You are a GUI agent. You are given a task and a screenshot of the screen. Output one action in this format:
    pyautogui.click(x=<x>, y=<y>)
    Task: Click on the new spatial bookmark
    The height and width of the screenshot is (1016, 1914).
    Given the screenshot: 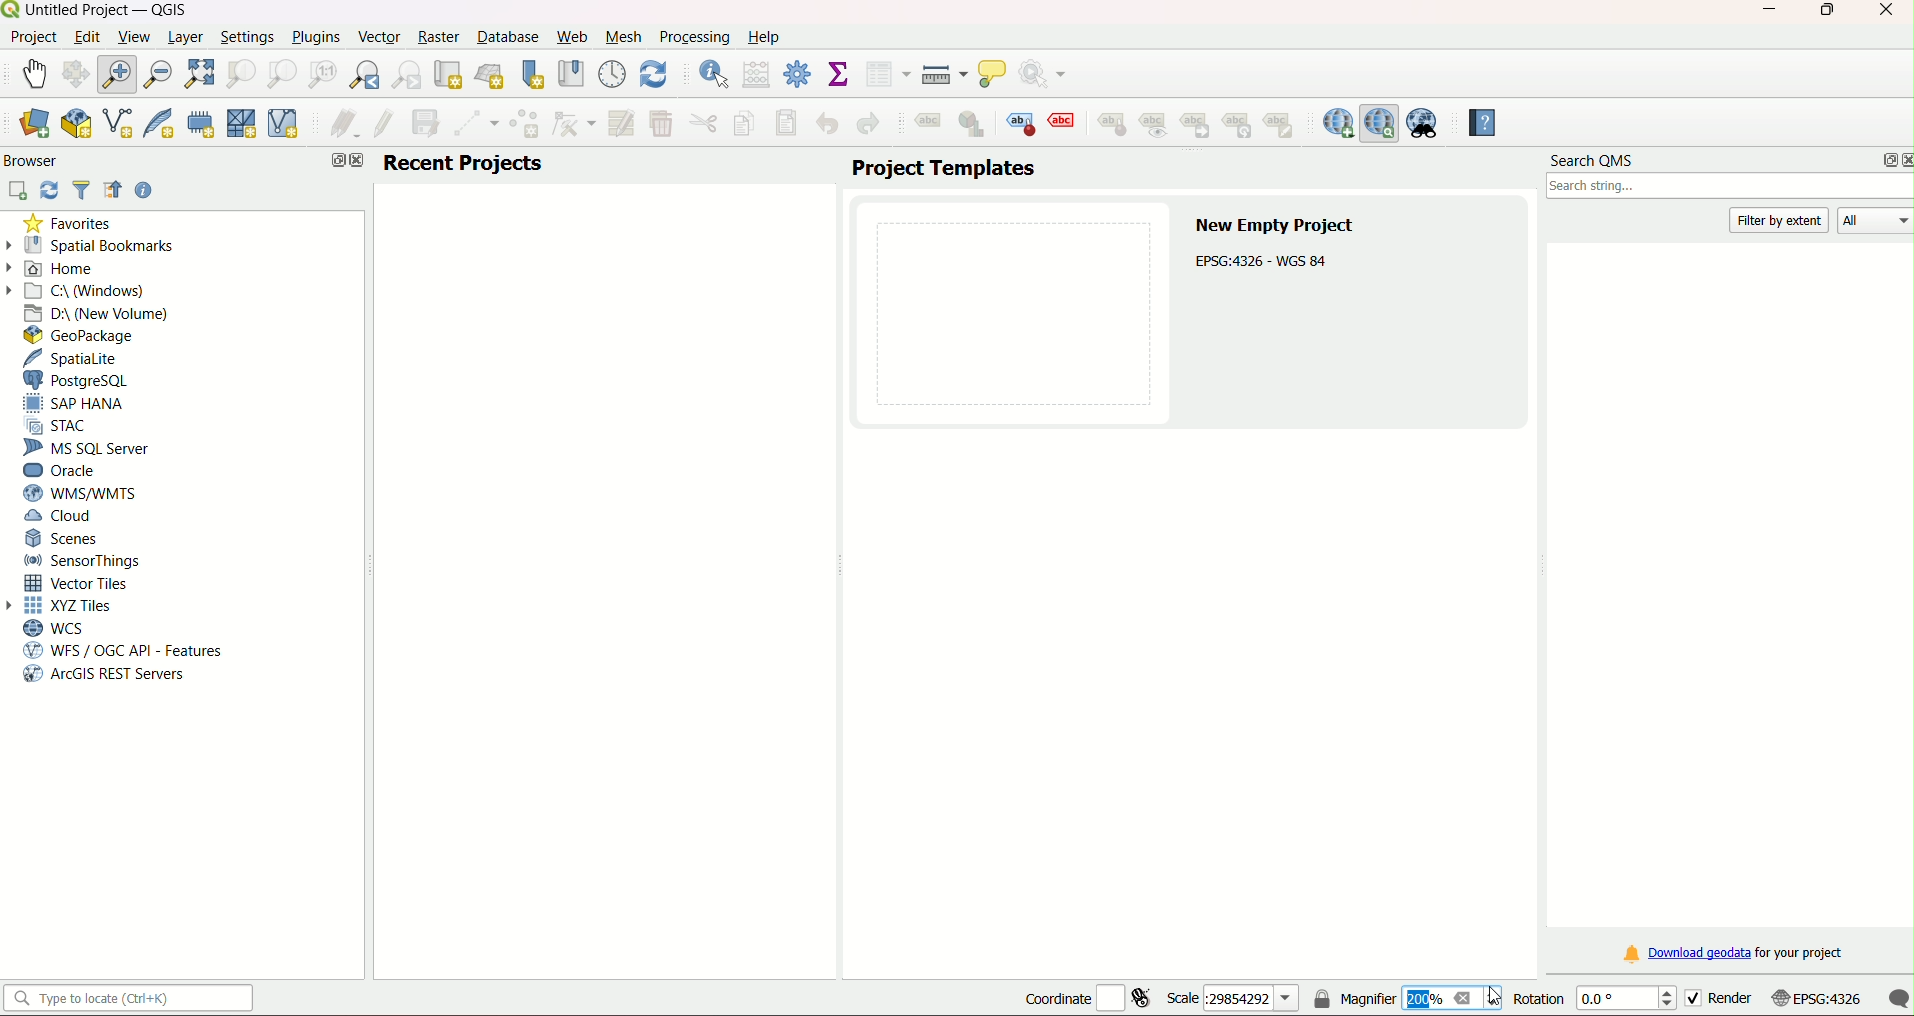 What is the action you would take?
    pyautogui.click(x=533, y=74)
    